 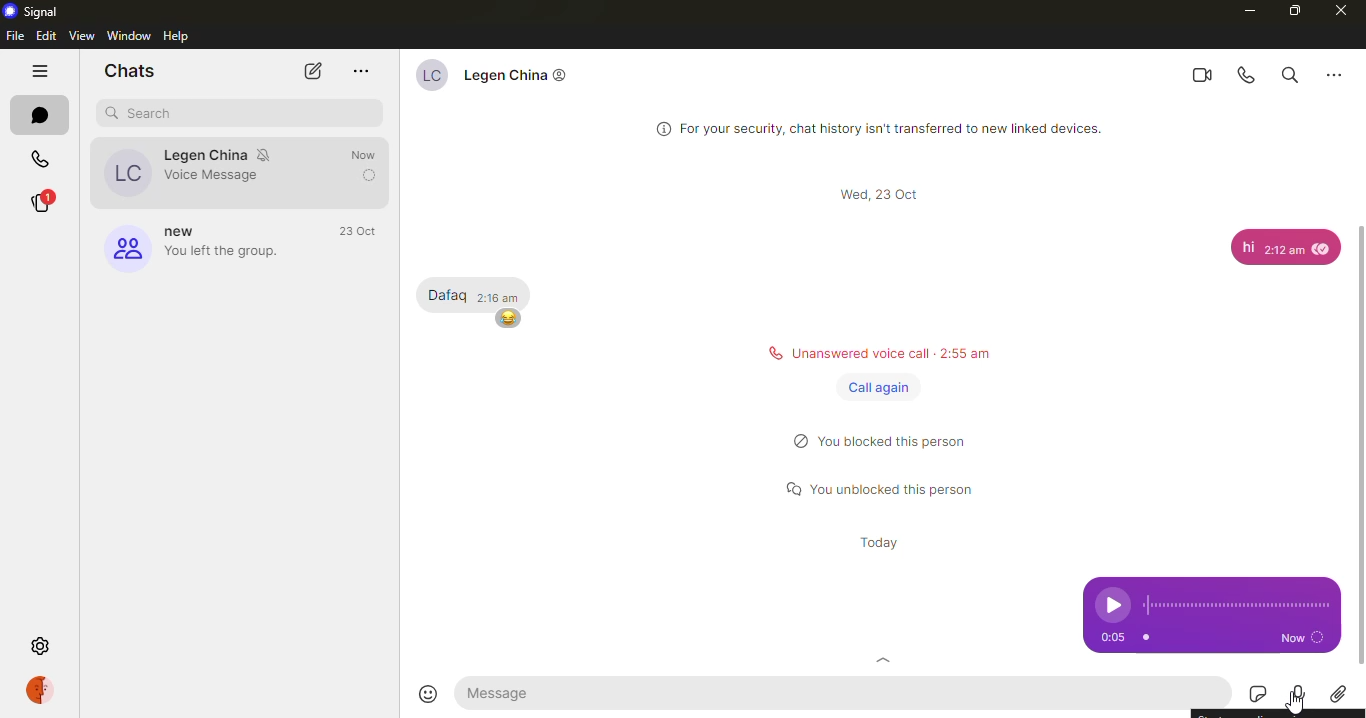 What do you see at coordinates (1359, 424) in the screenshot?
I see `scroll bar` at bounding box center [1359, 424].